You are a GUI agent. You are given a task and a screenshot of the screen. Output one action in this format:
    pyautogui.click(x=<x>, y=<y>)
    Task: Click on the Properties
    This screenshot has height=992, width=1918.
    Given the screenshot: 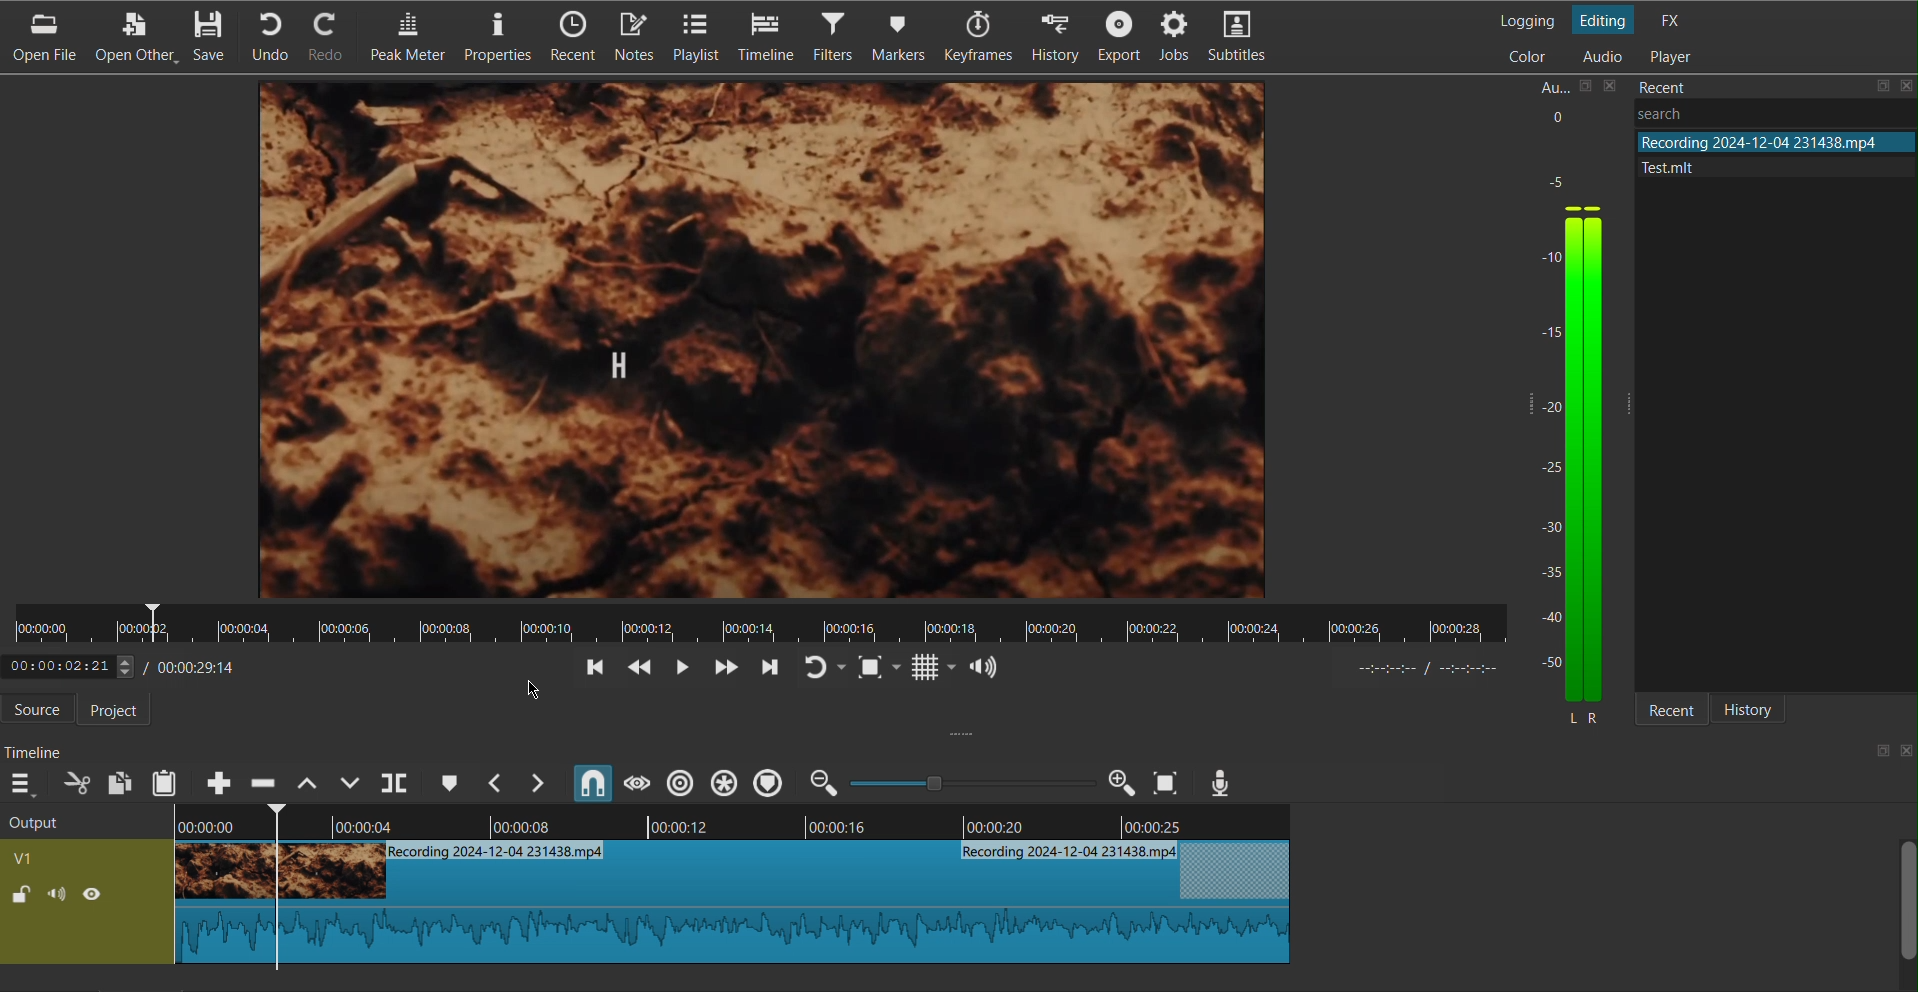 What is the action you would take?
    pyautogui.click(x=494, y=38)
    